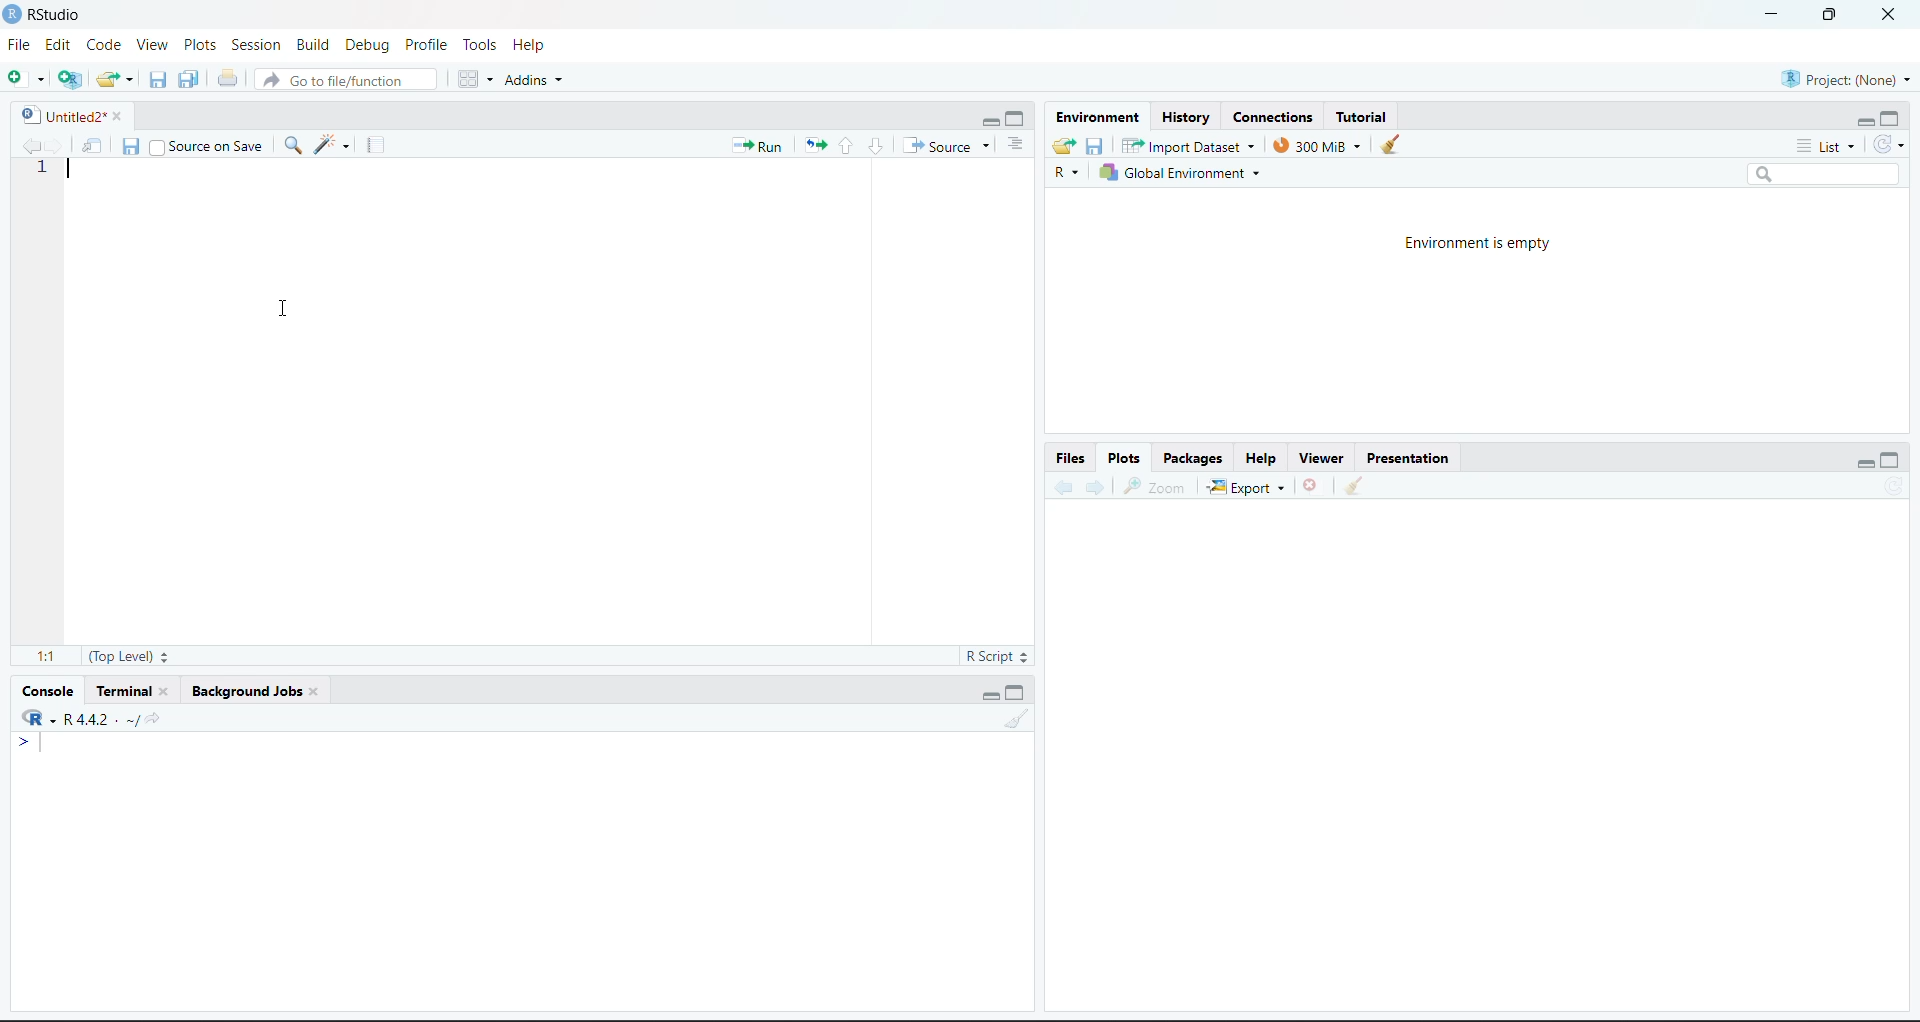 The height and width of the screenshot is (1022, 1920). Describe the element at coordinates (113, 77) in the screenshot. I see `open an existing file` at that location.